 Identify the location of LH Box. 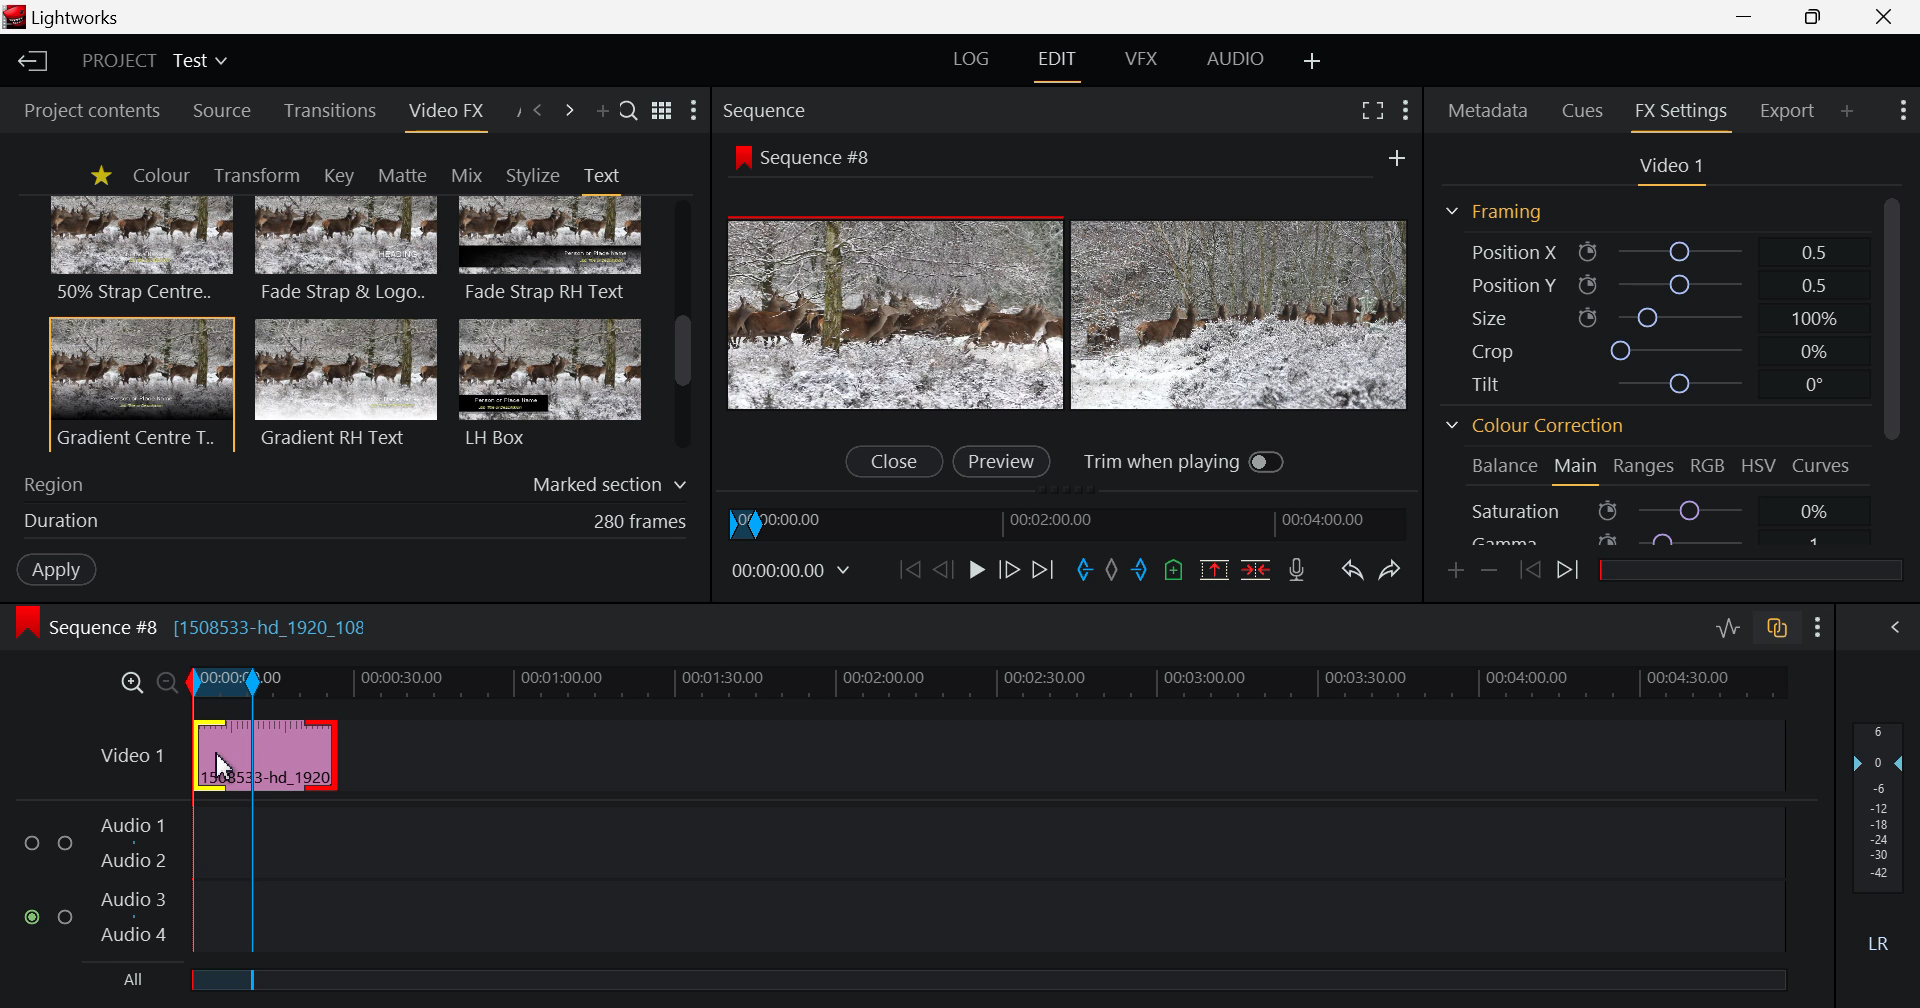
(548, 382).